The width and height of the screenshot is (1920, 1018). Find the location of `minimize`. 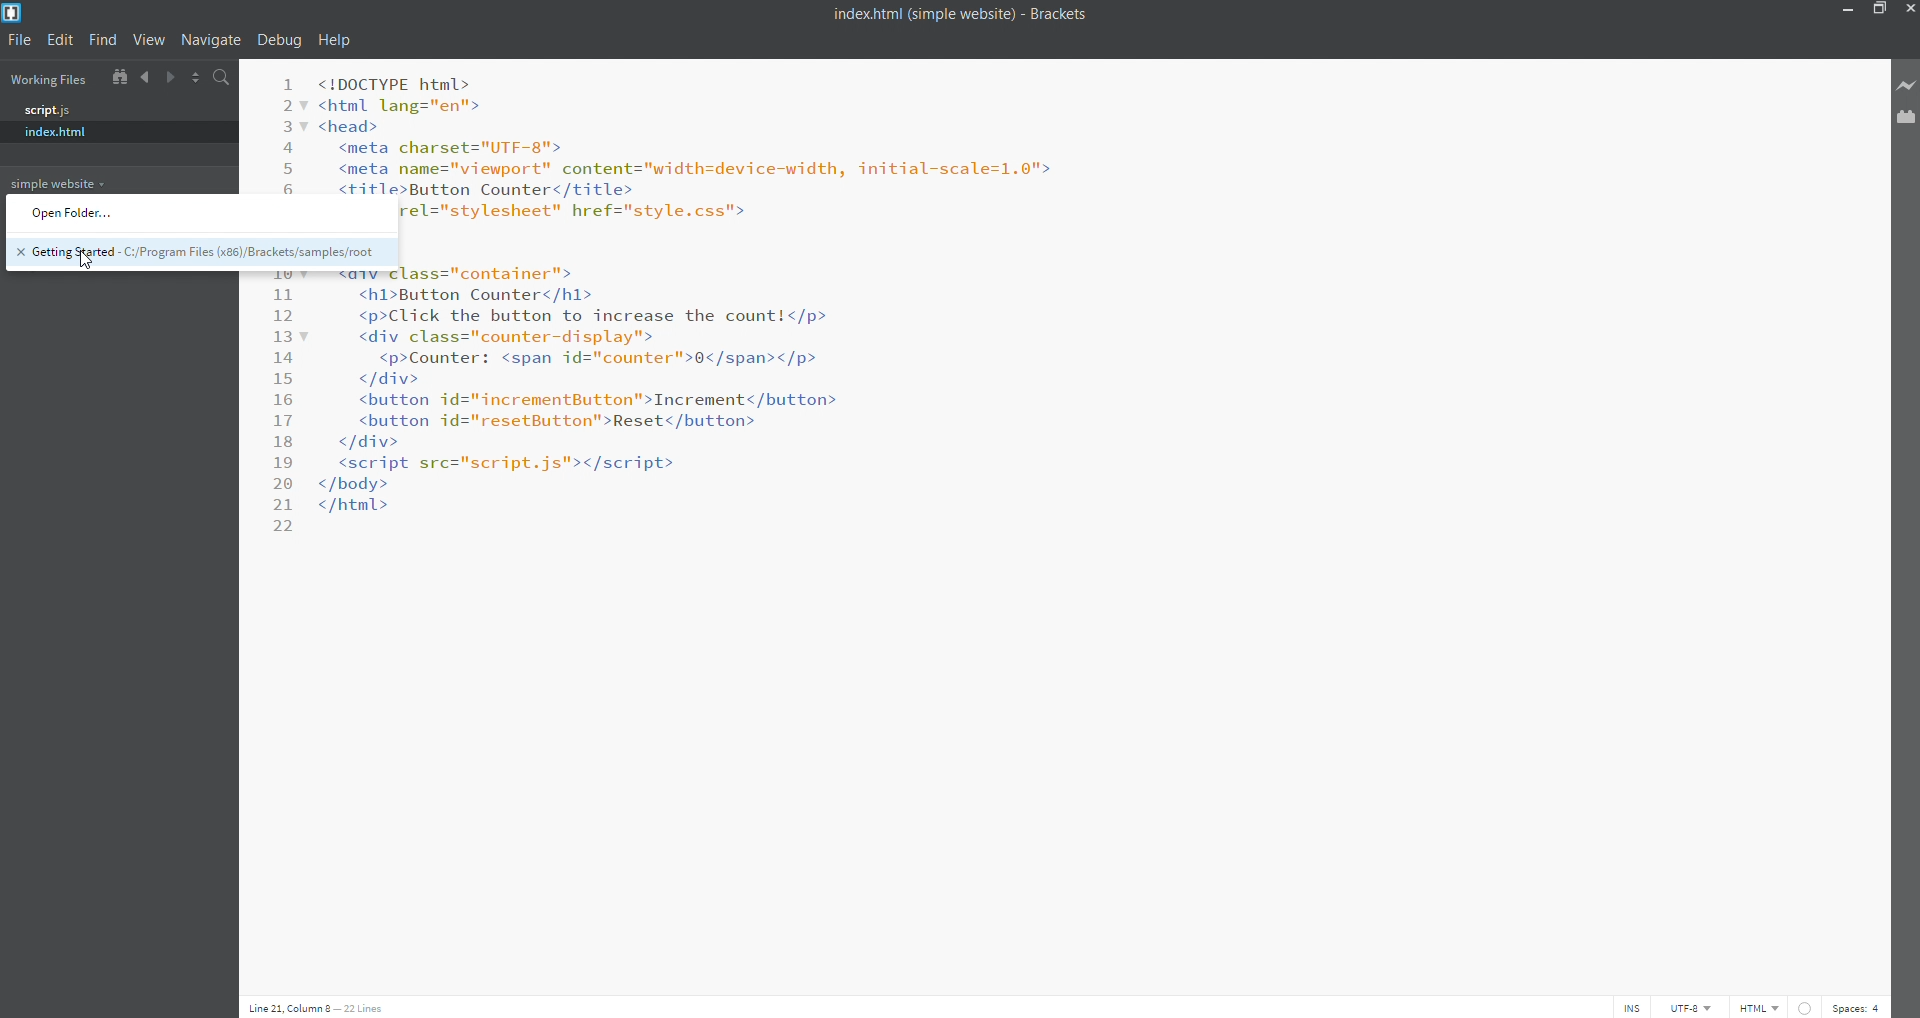

minimize is located at coordinates (1842, 11).